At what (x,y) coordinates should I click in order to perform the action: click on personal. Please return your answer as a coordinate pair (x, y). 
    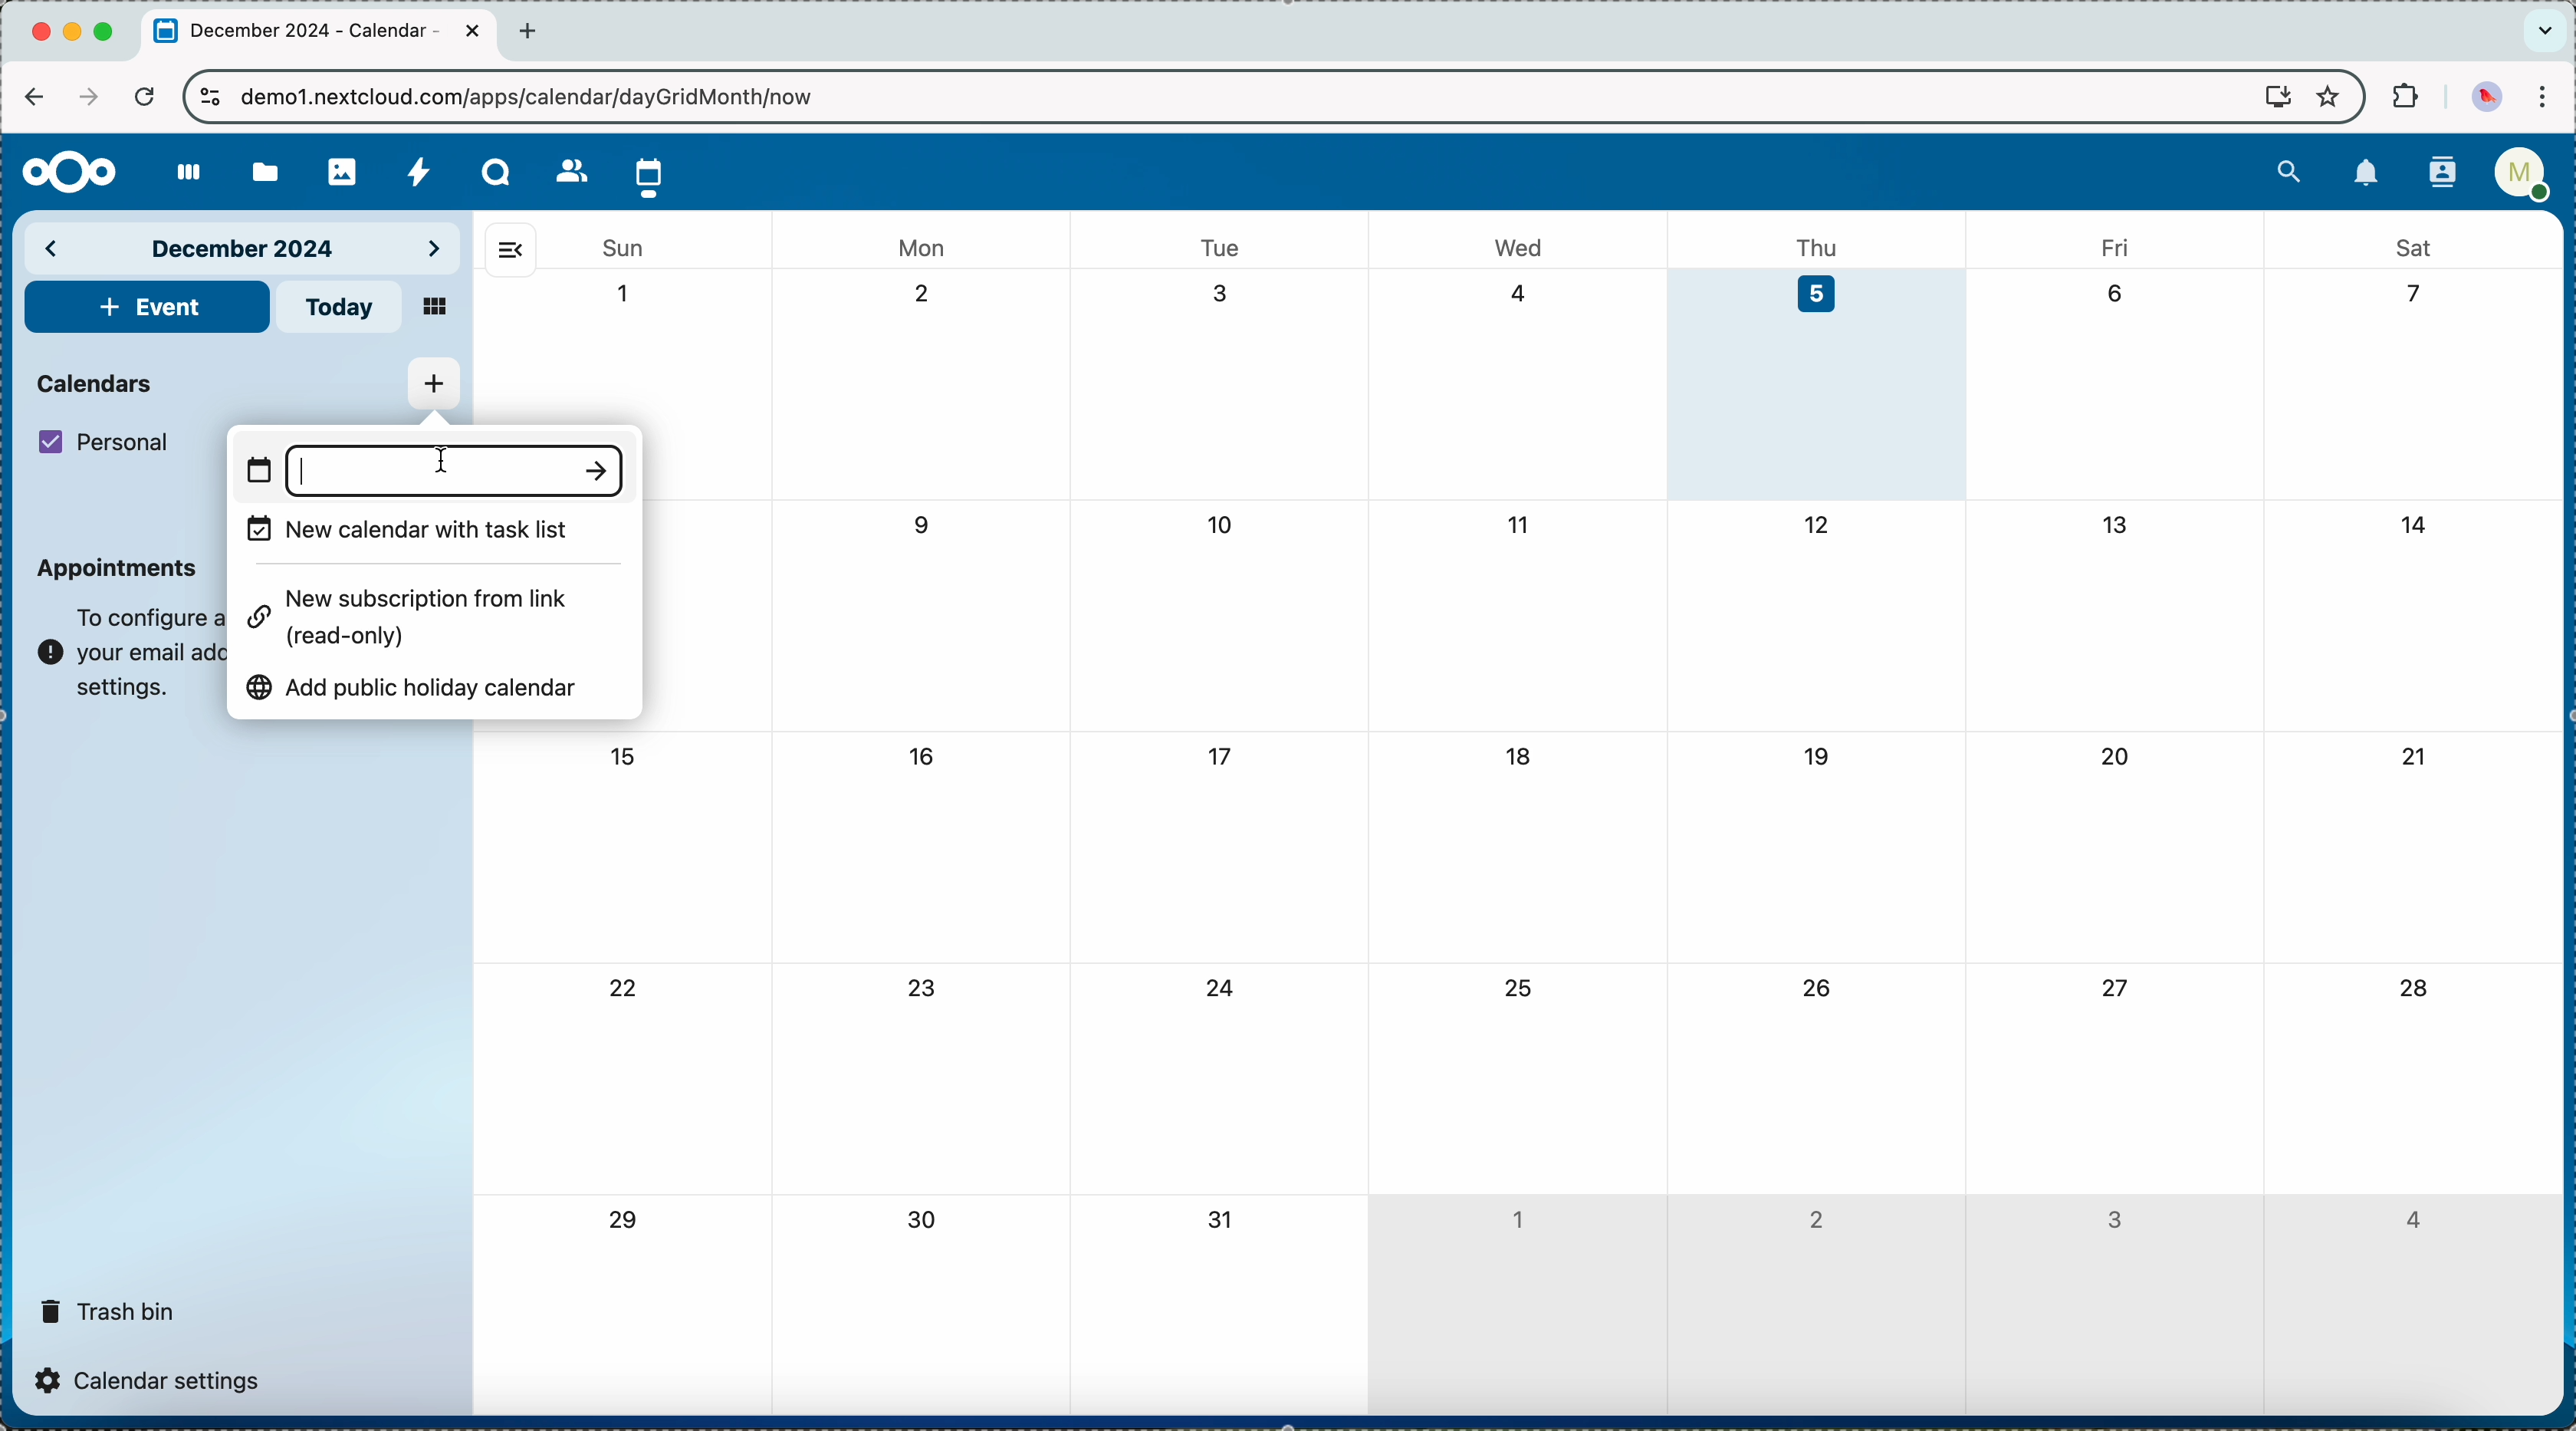
    Looking at the image, I should click on (108, 442).